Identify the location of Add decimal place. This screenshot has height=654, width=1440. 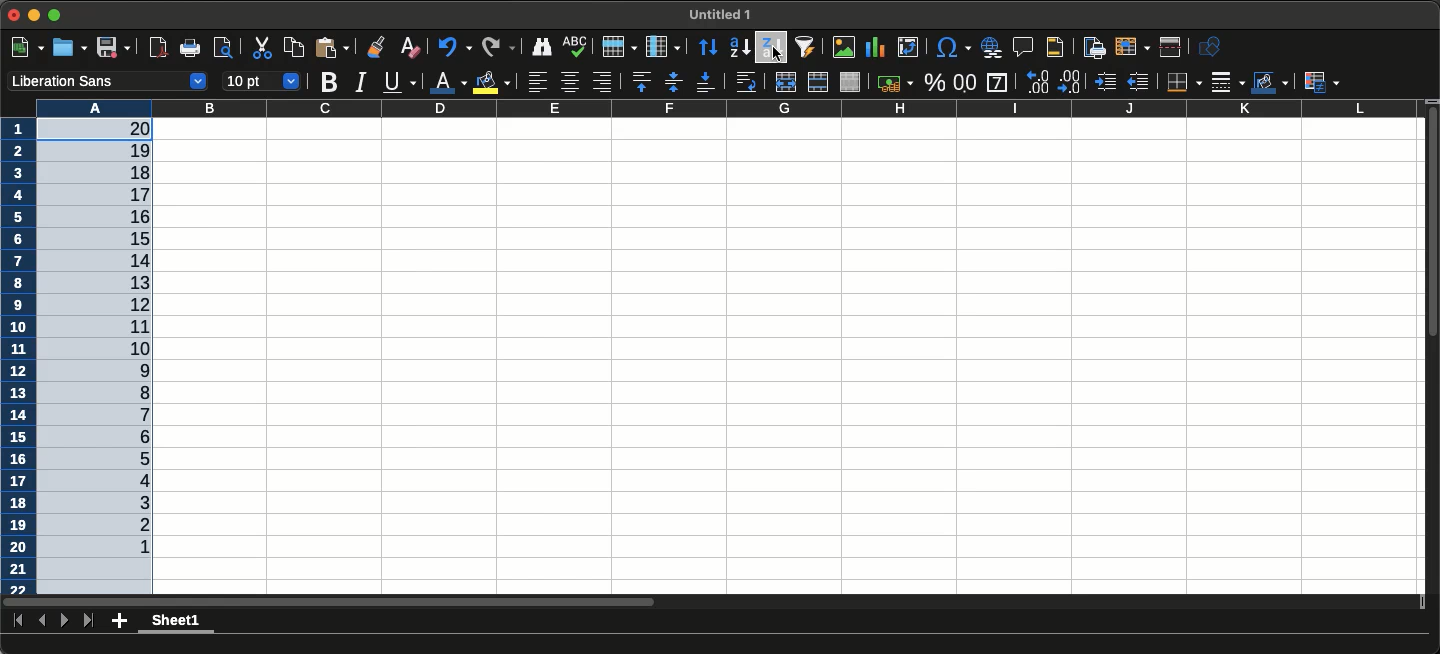
(1071, 82).